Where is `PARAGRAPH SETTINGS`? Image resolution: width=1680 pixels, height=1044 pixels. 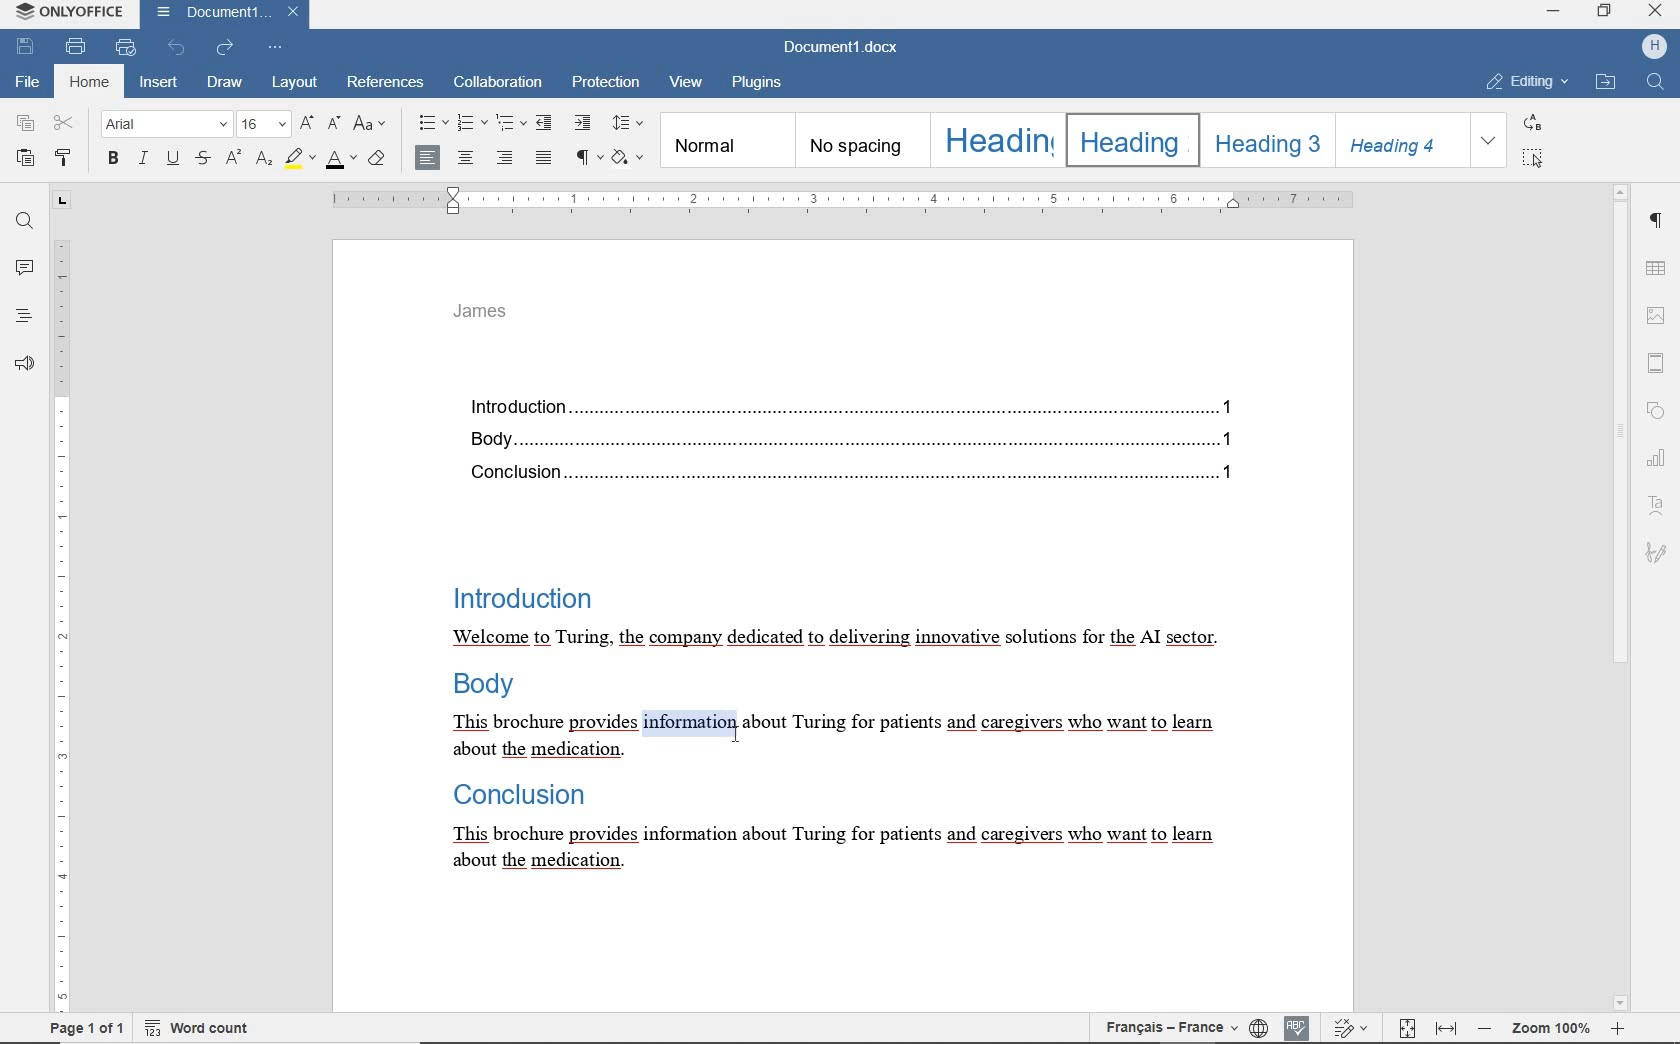
PARAGRAPH SETTINGS is located at coordinates (1658, 219).